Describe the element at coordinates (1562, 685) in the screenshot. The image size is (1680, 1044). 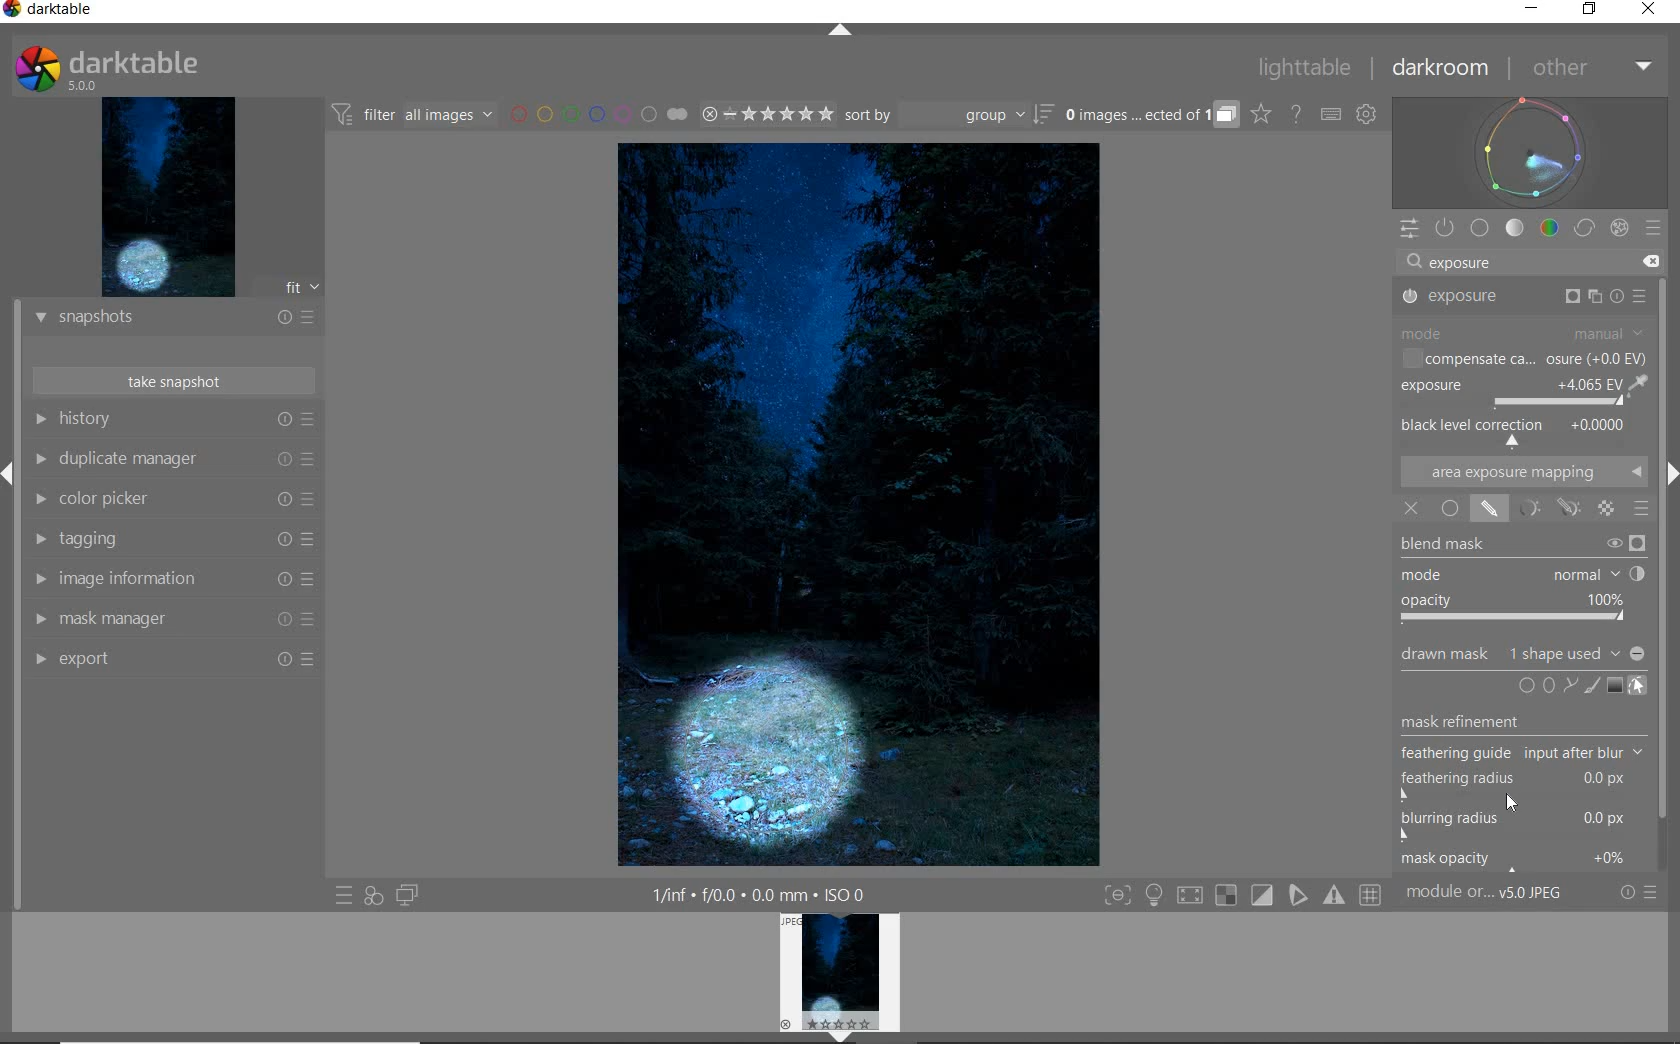
I see `ADD CIRCLE, ELLIPSE, OR PATH` at that location.